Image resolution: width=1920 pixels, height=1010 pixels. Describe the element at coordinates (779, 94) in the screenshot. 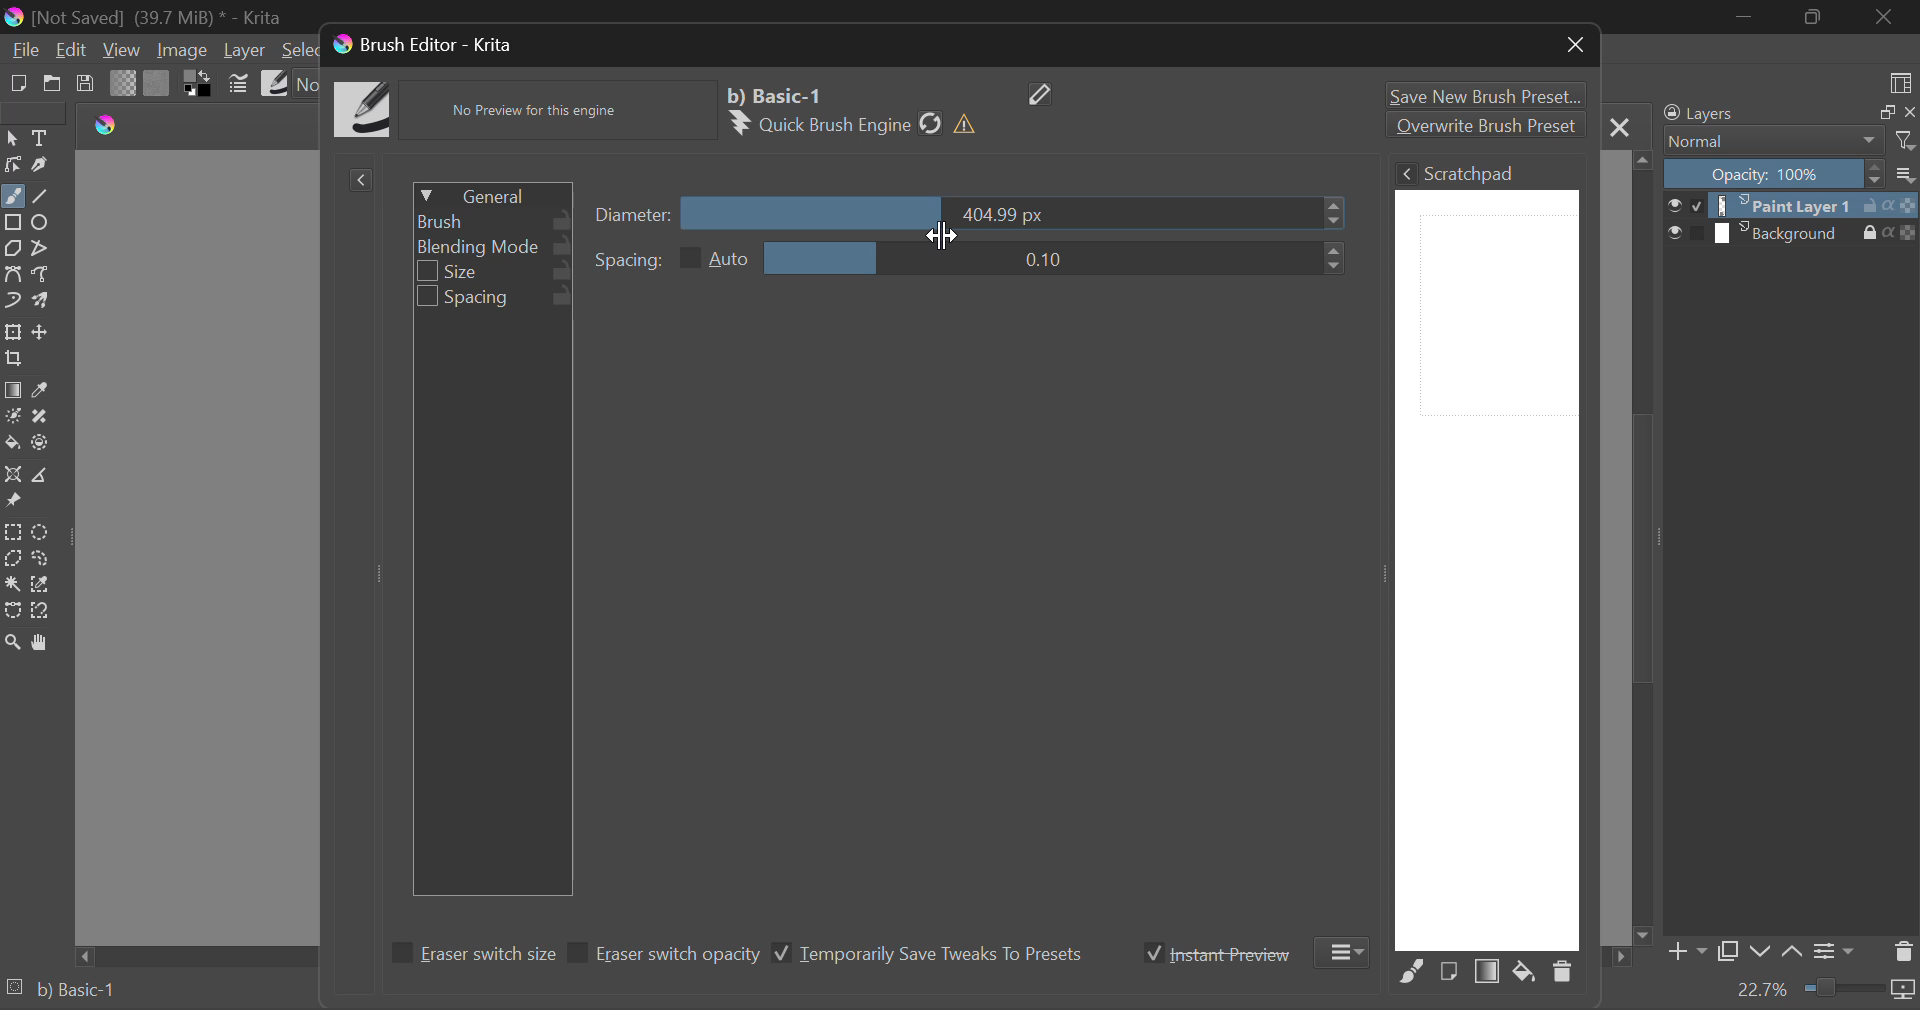

I see `Selected Brush` at that location.